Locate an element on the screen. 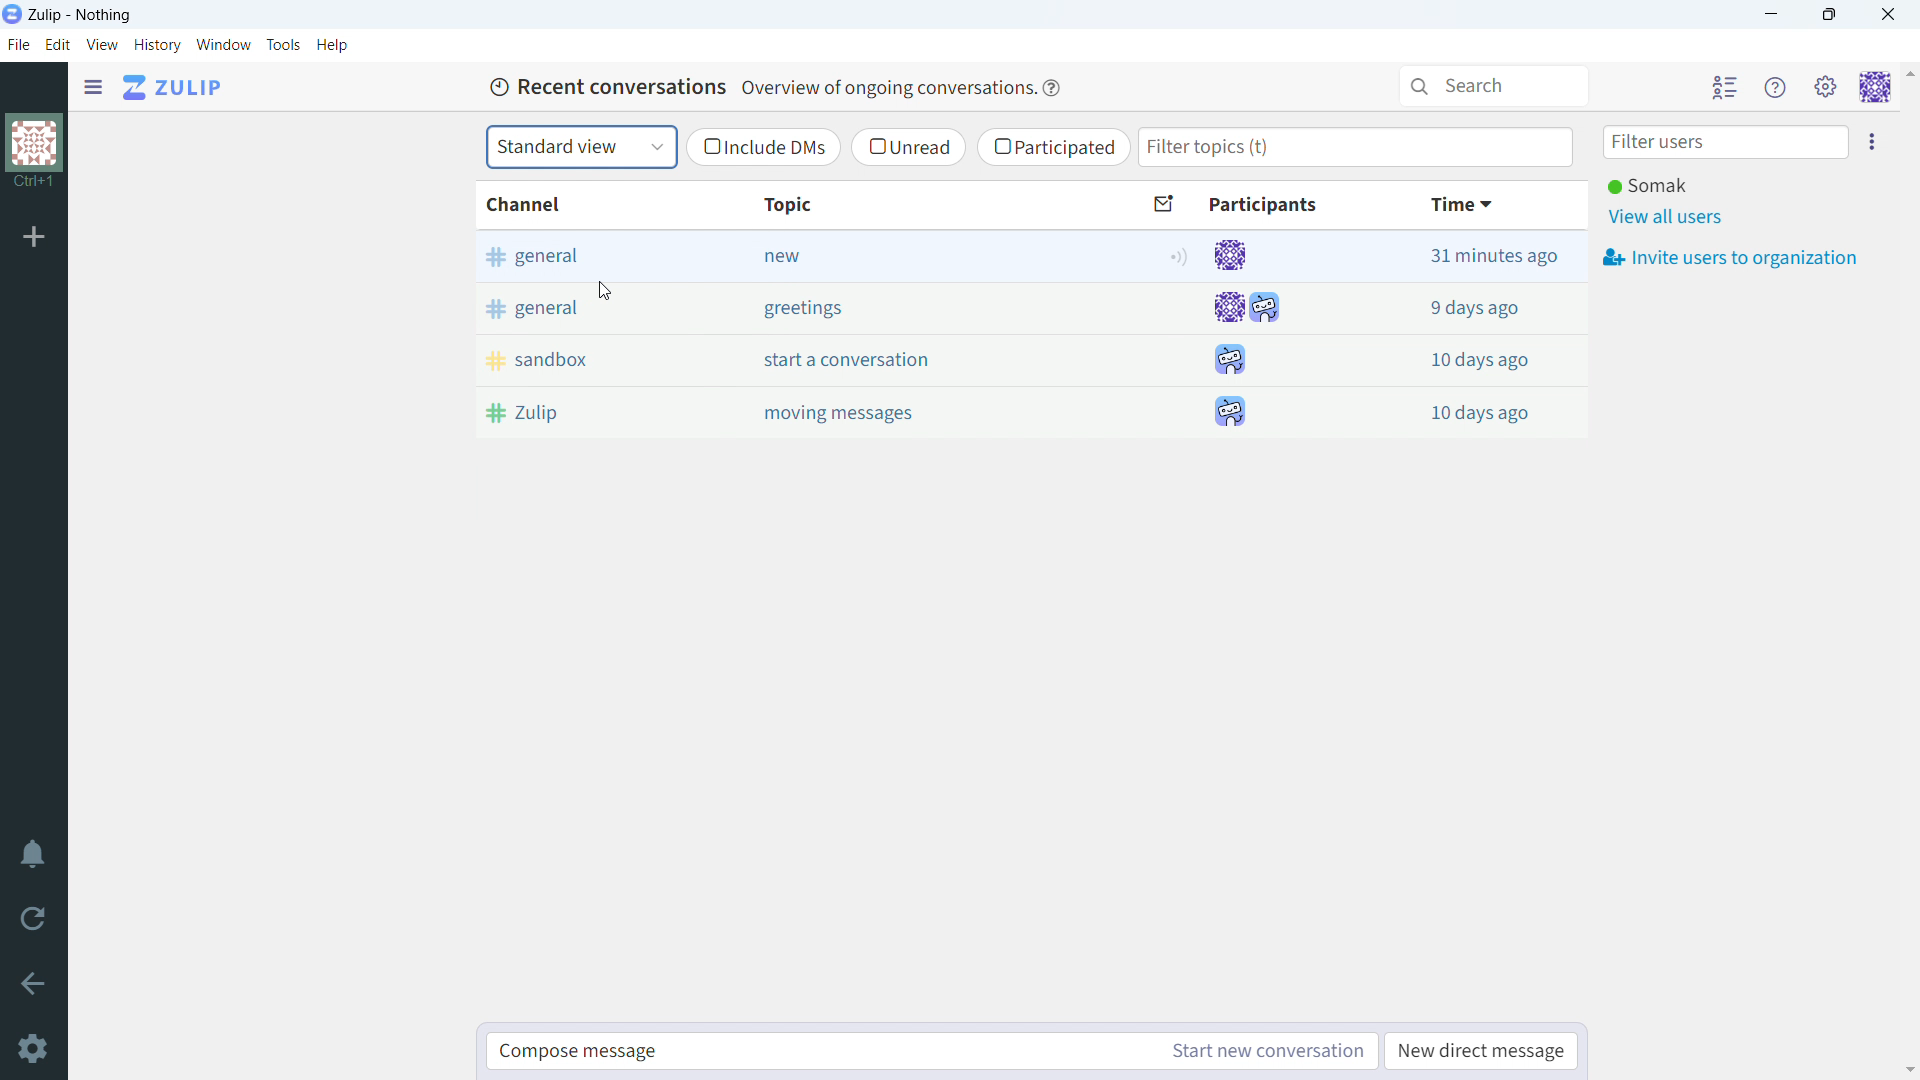 The image size is (1920, 1080). settings is located at coordinates (35, 1050).